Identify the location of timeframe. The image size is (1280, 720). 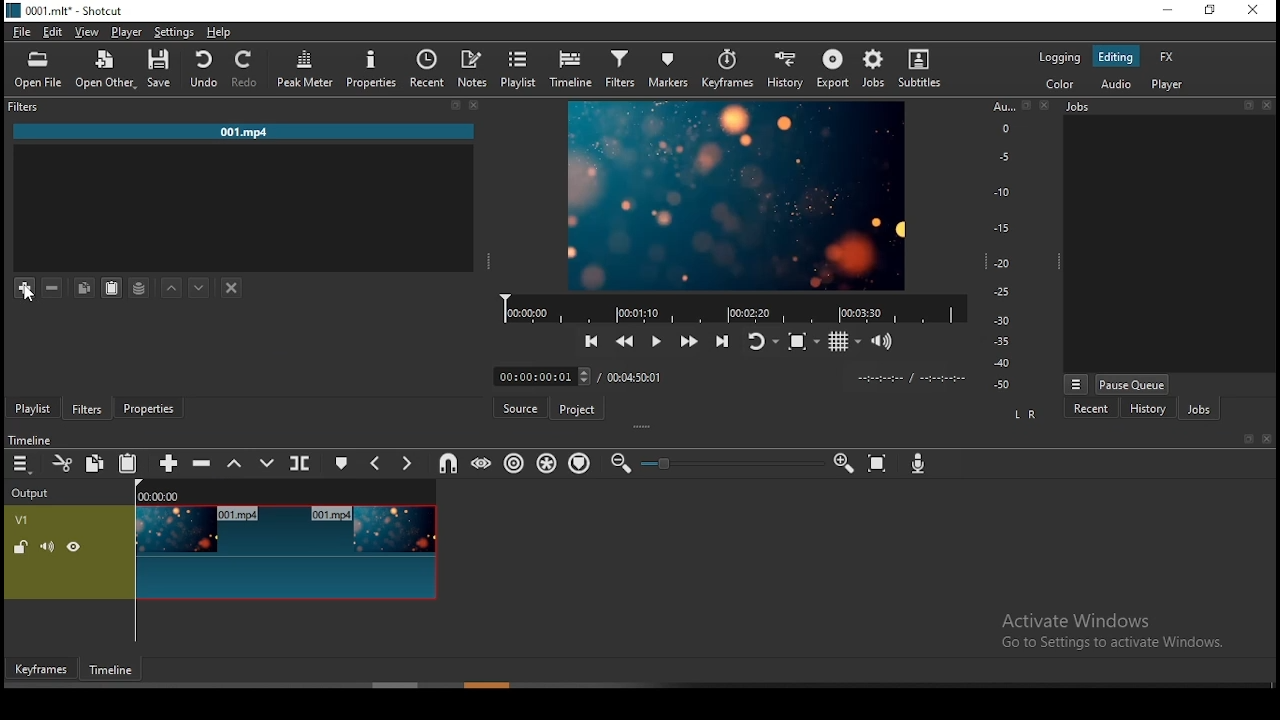
(111, 670).